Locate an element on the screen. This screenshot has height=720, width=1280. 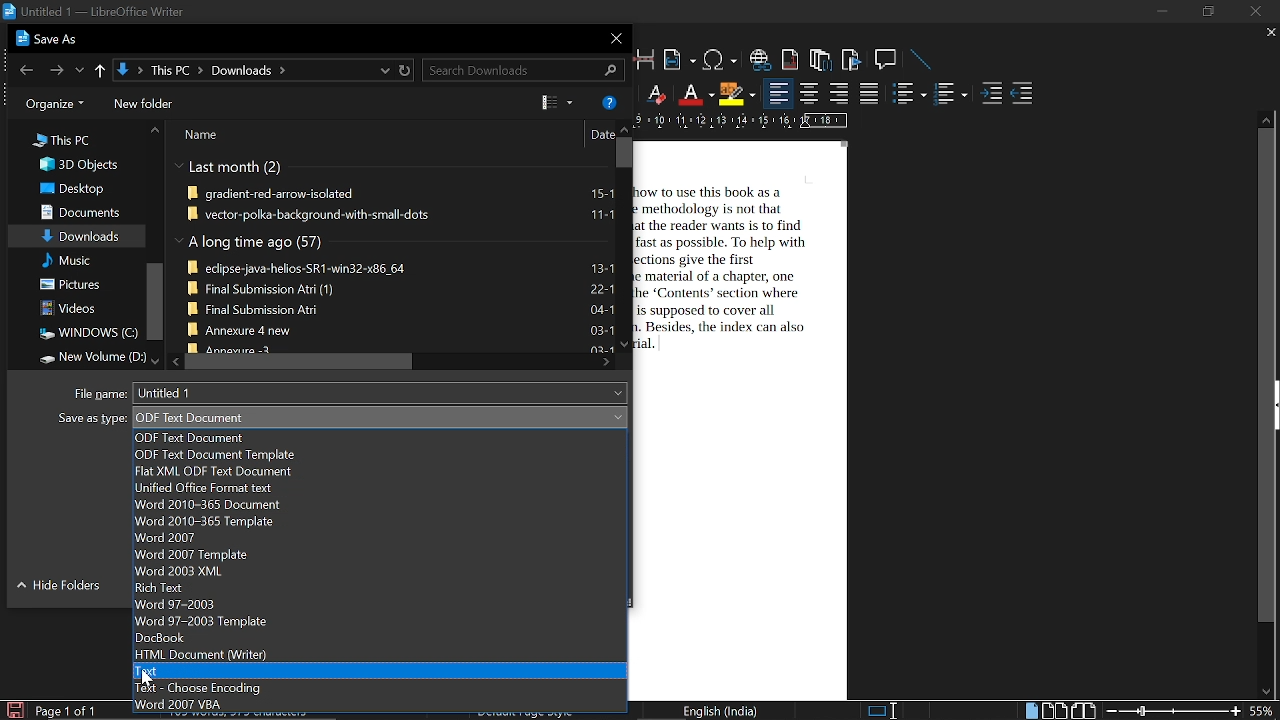
insert comment is located at coordinates (887, 60).